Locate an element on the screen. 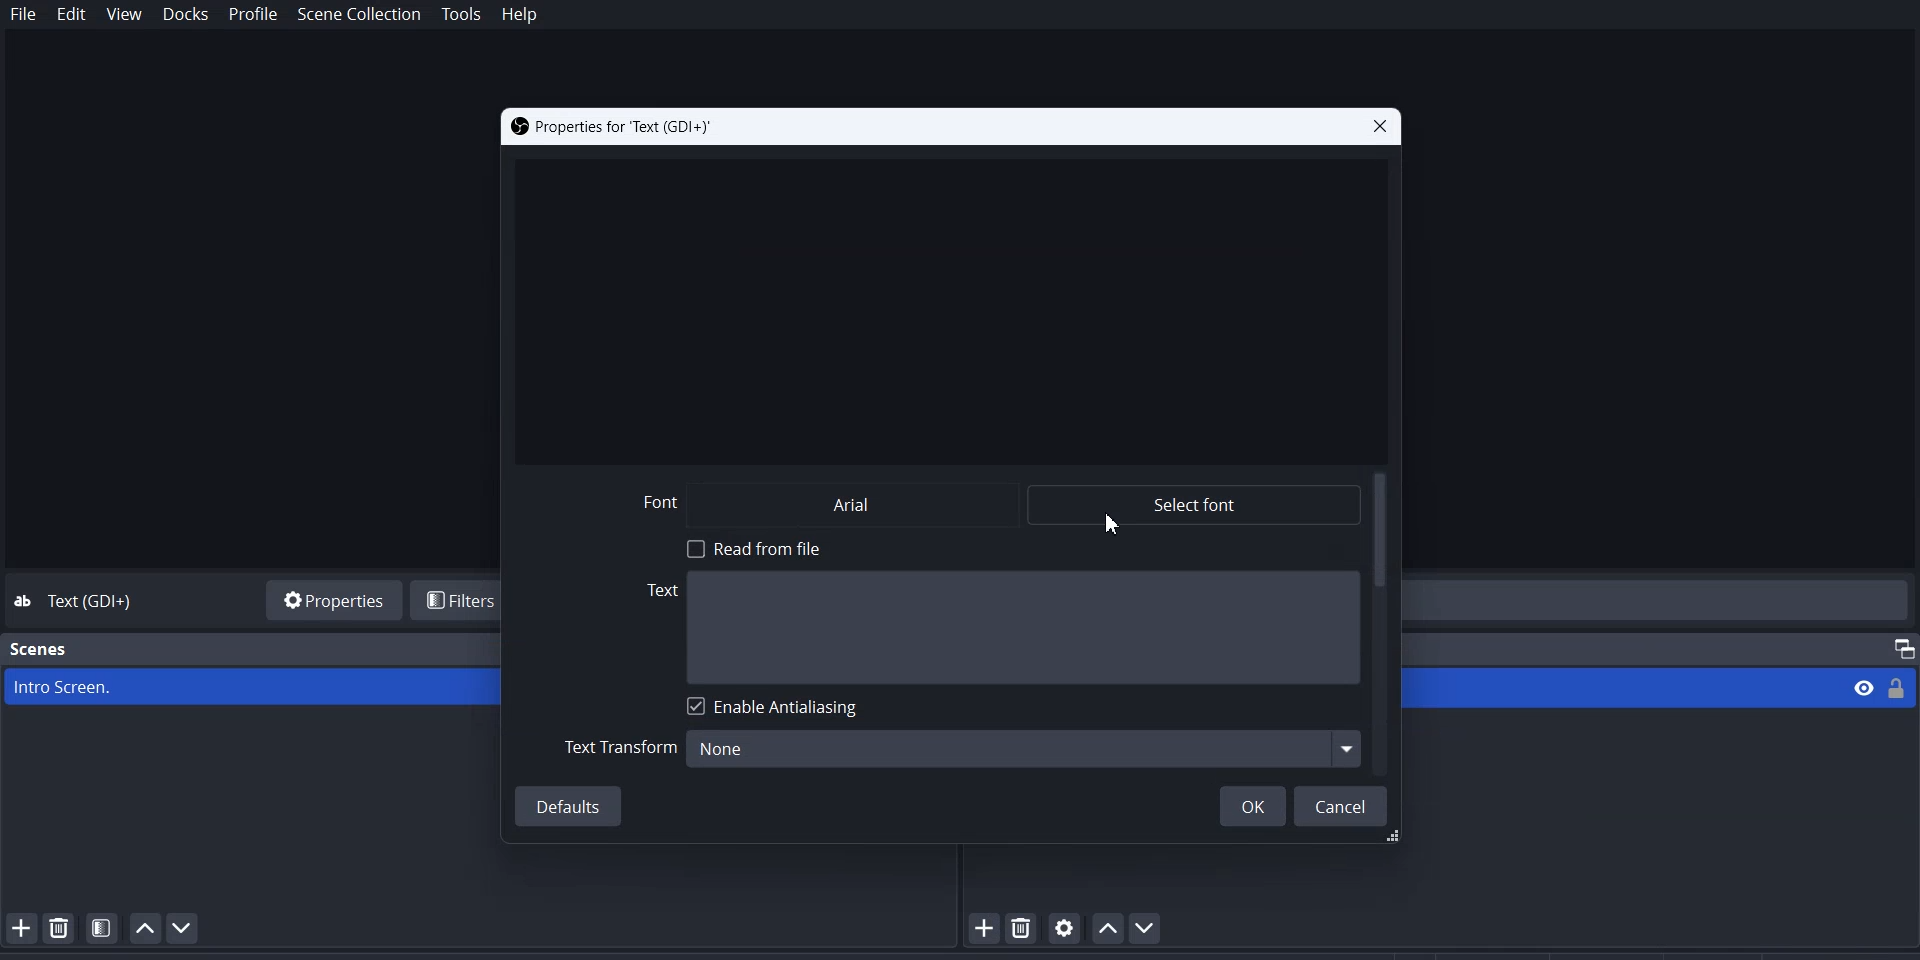 The width and height of the screenshot is (1920, 960). Add Text is located at coordinates (1003, 628).